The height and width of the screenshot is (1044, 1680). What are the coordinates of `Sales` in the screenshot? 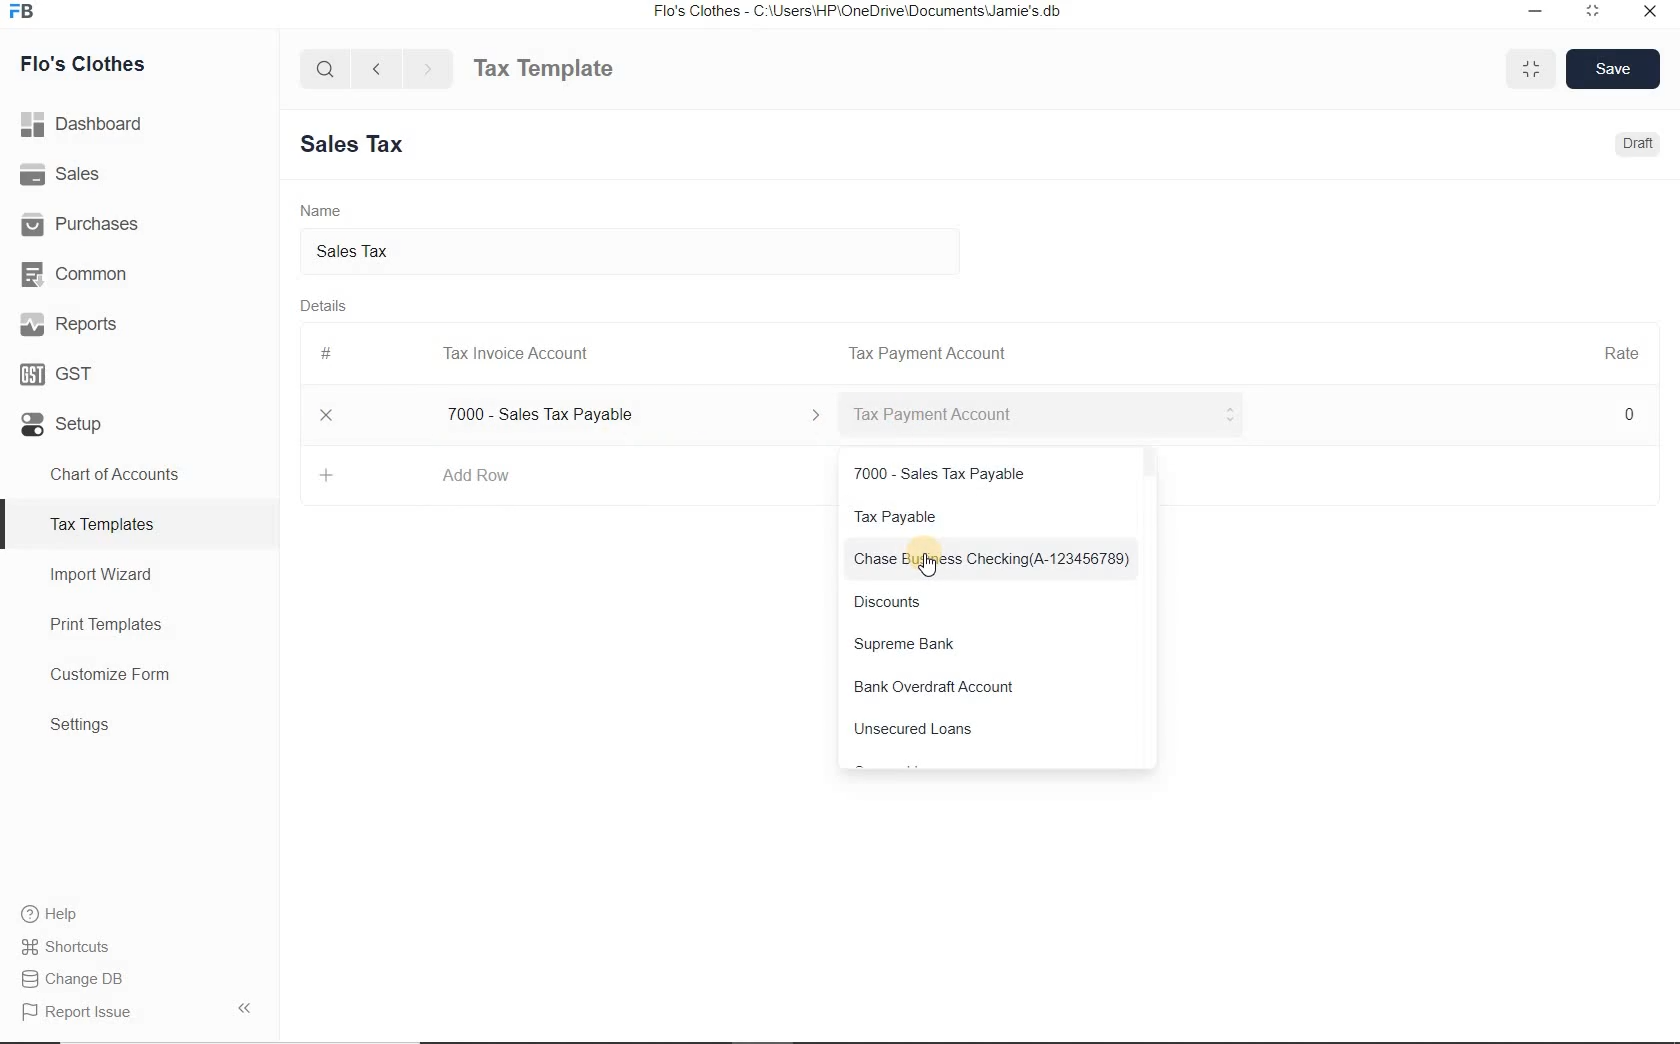 It's located at (139, 173).